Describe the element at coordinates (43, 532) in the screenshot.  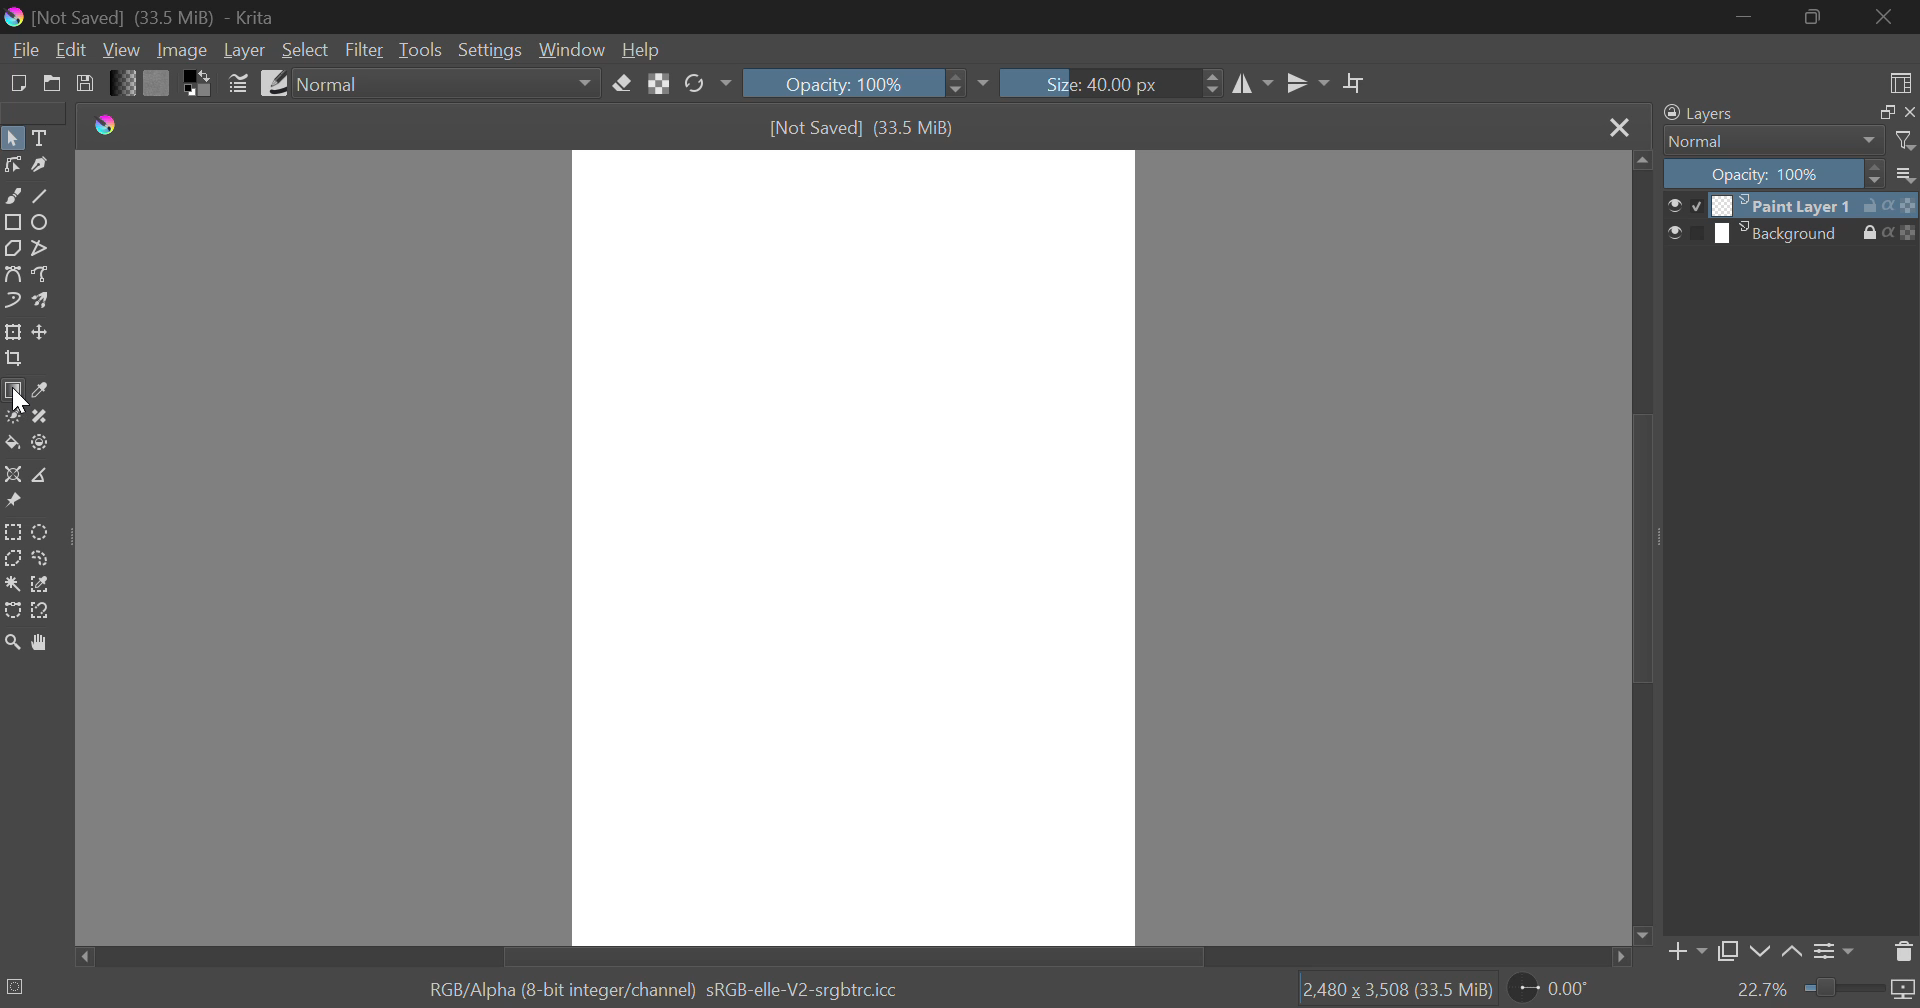
I see `Circular Selection` at that location.